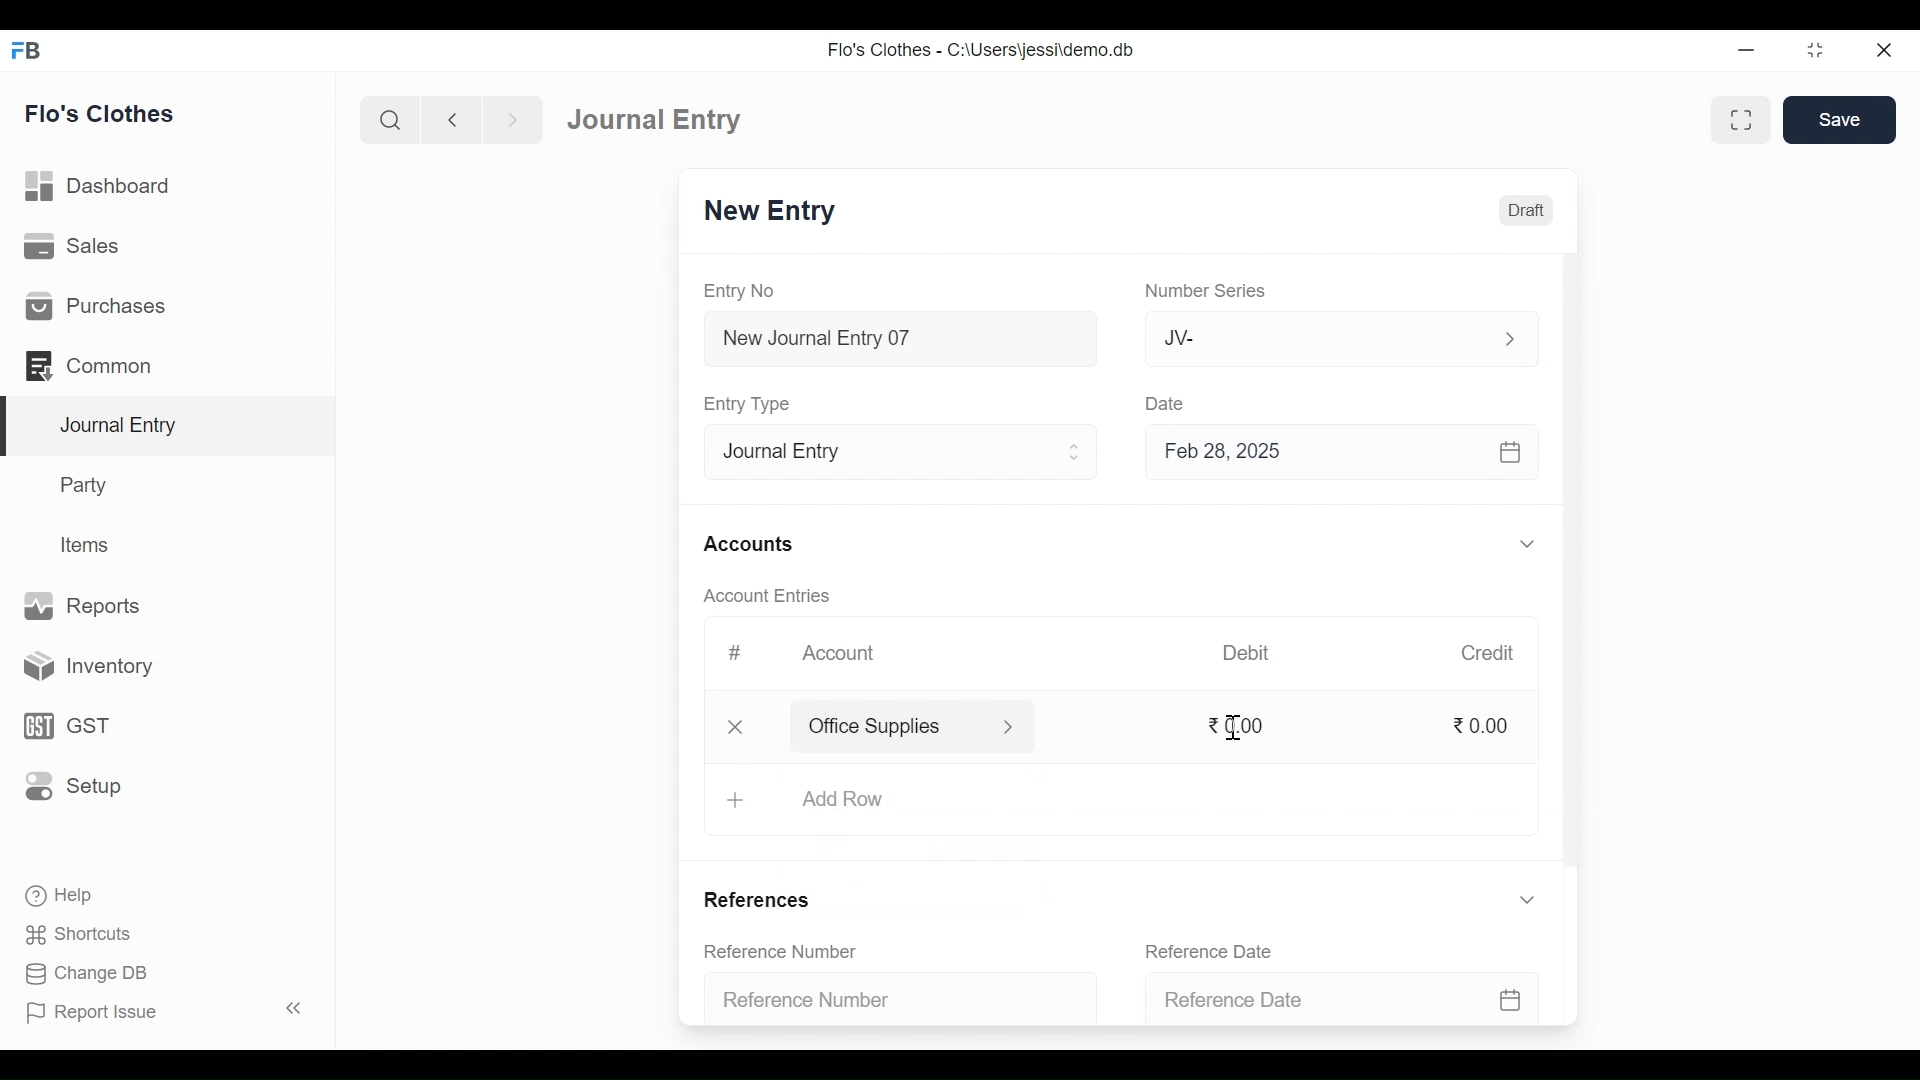 The height and width of the screenshot is (1080, 1920). Describe the element at coordinates (662, 119) in the screenshot. I see `Journal Entry` at that location.